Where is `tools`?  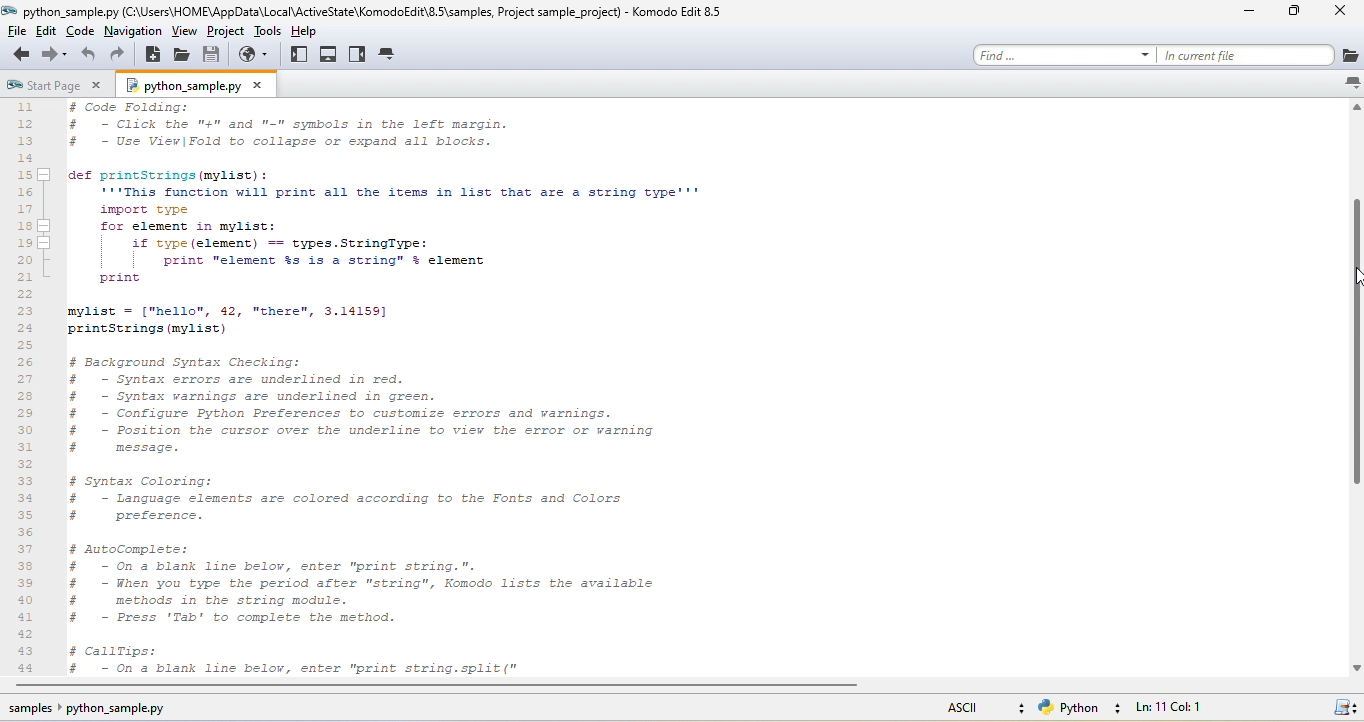
tools is located at coordinates (270, 32).